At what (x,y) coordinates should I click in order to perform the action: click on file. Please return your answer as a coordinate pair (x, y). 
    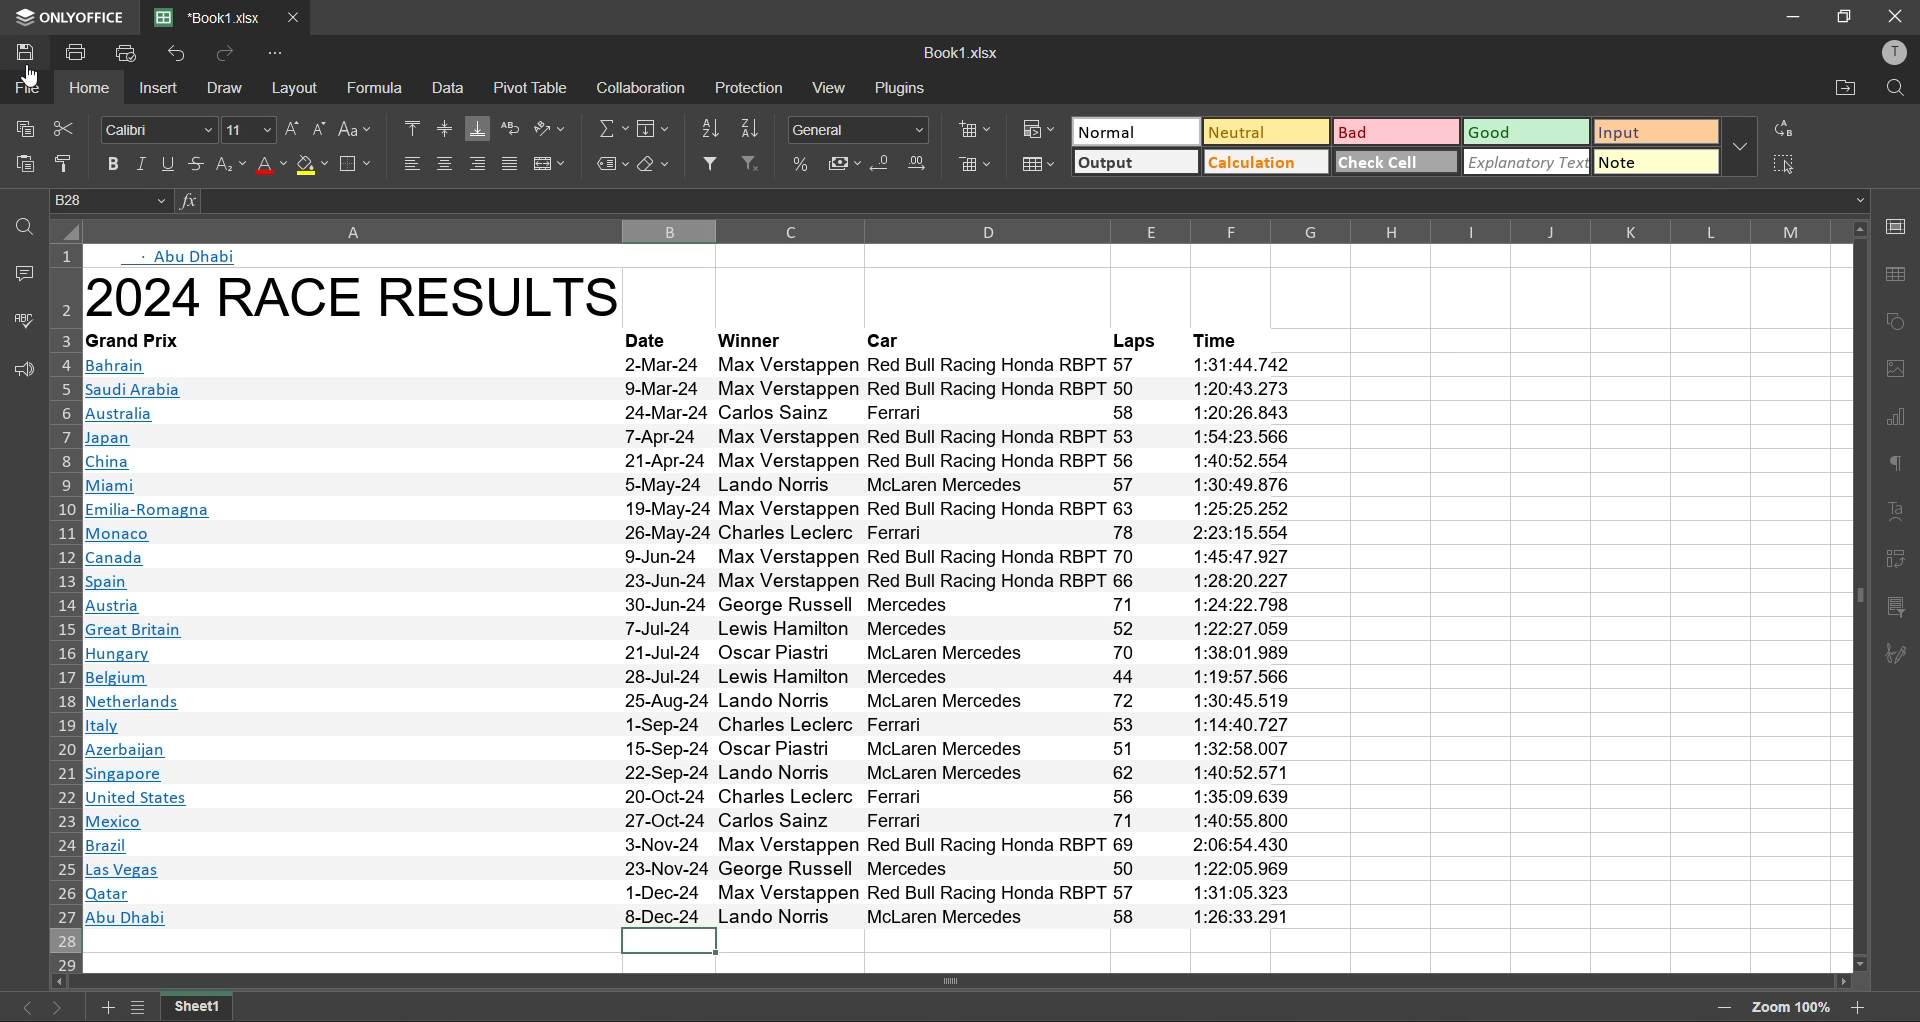
    Looking at the image, I should click on (22, 91).